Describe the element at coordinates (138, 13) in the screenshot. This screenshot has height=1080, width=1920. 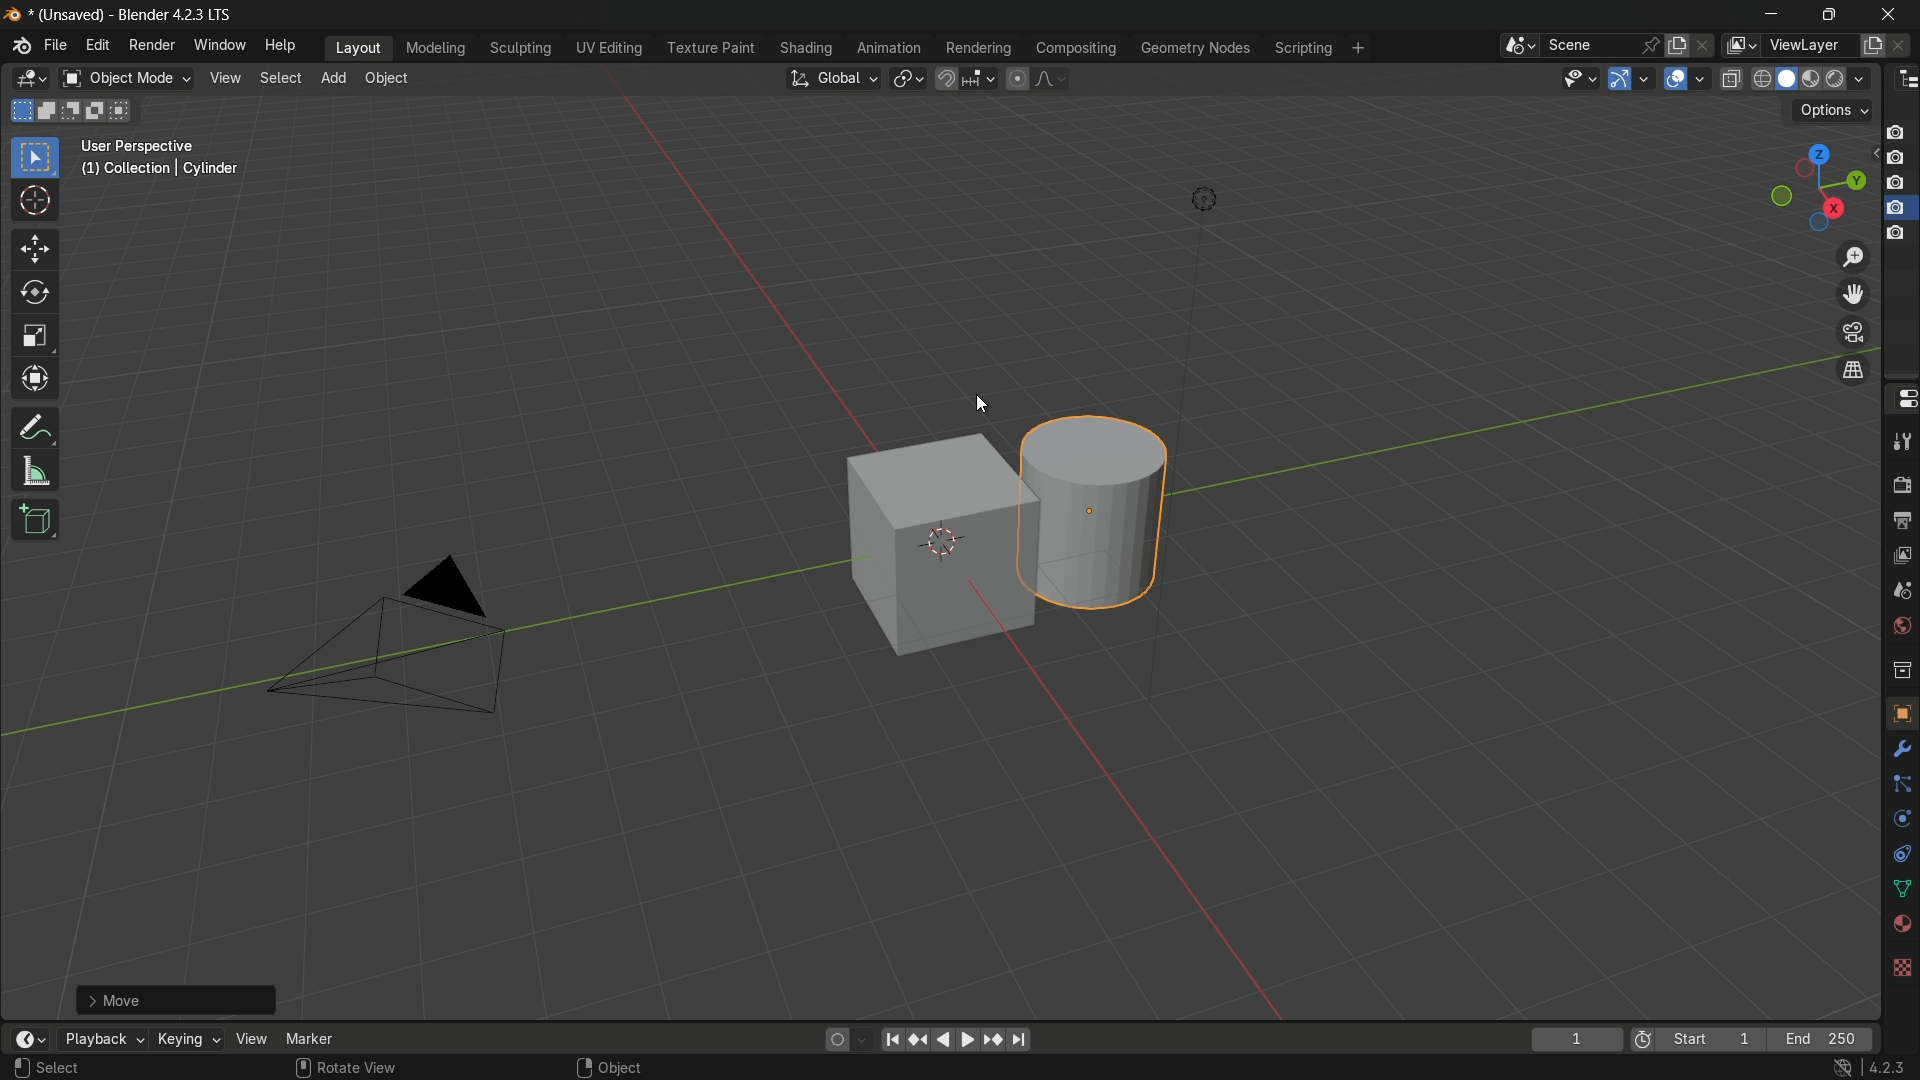
I see `unsaved blender 4.2.3 lts` at that location.